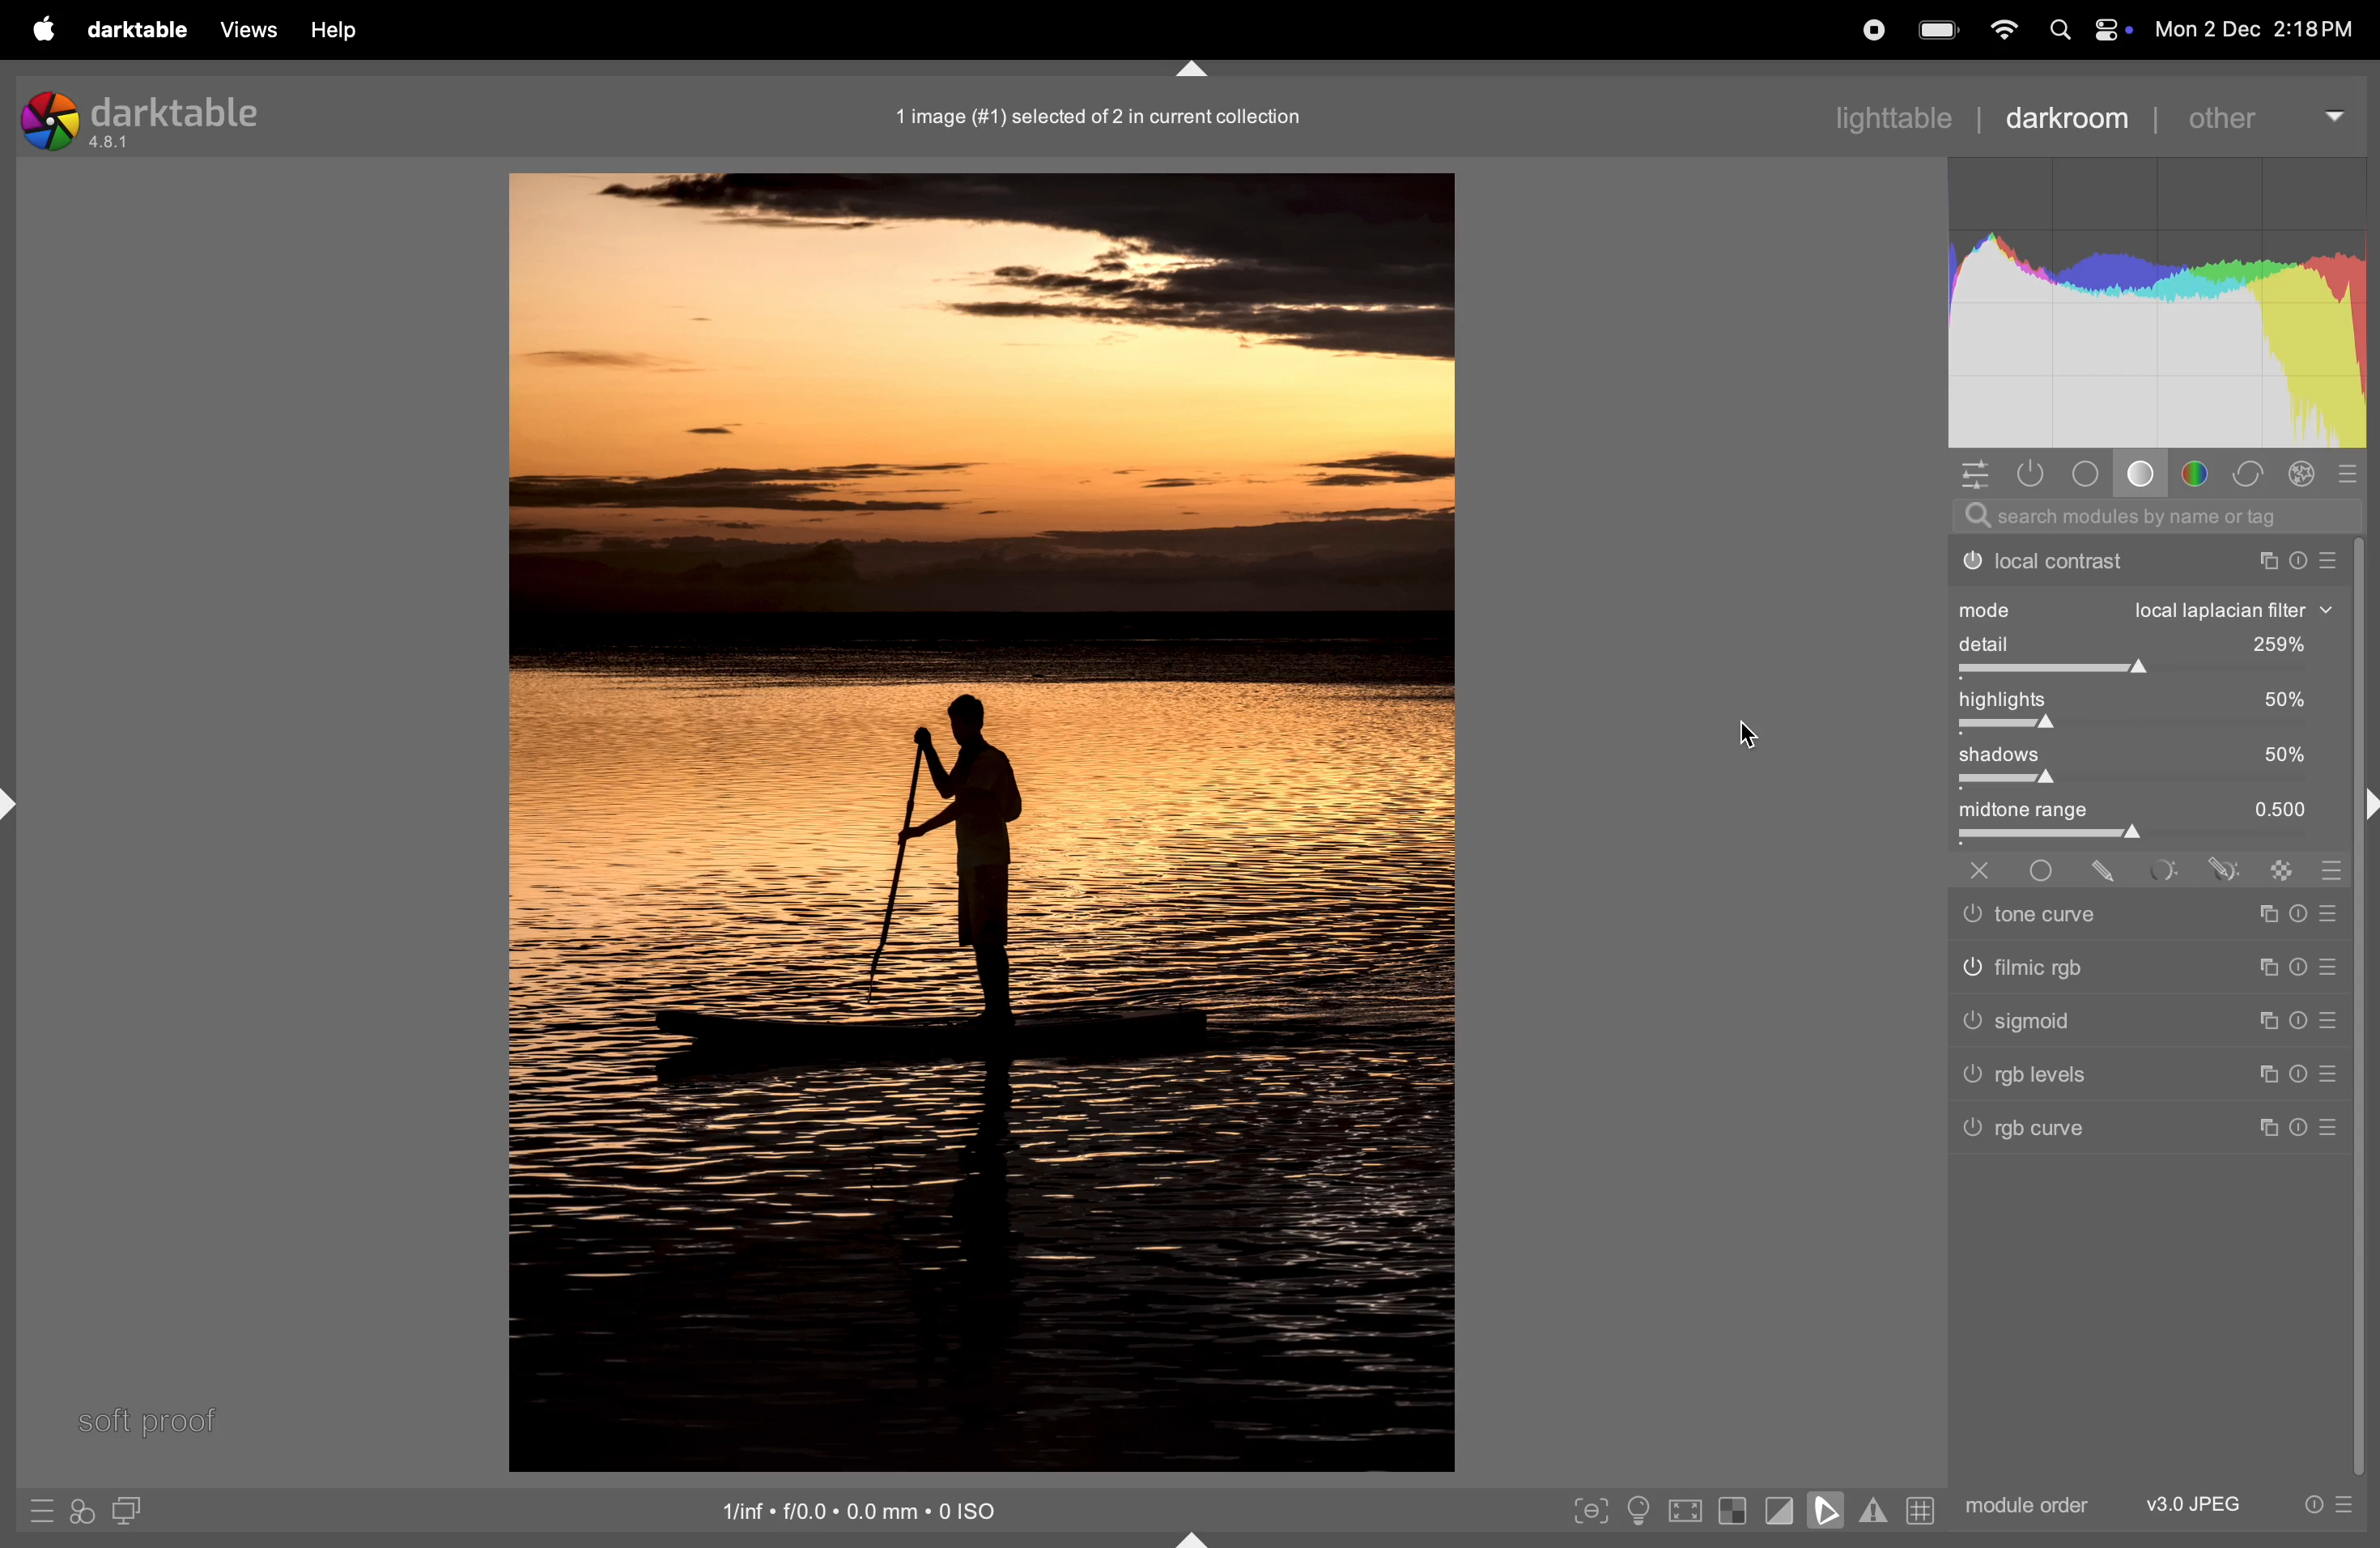 This screenshot has height=1548, width=2380. I want to click on toggle high quality processing, so click(1681, 1510).